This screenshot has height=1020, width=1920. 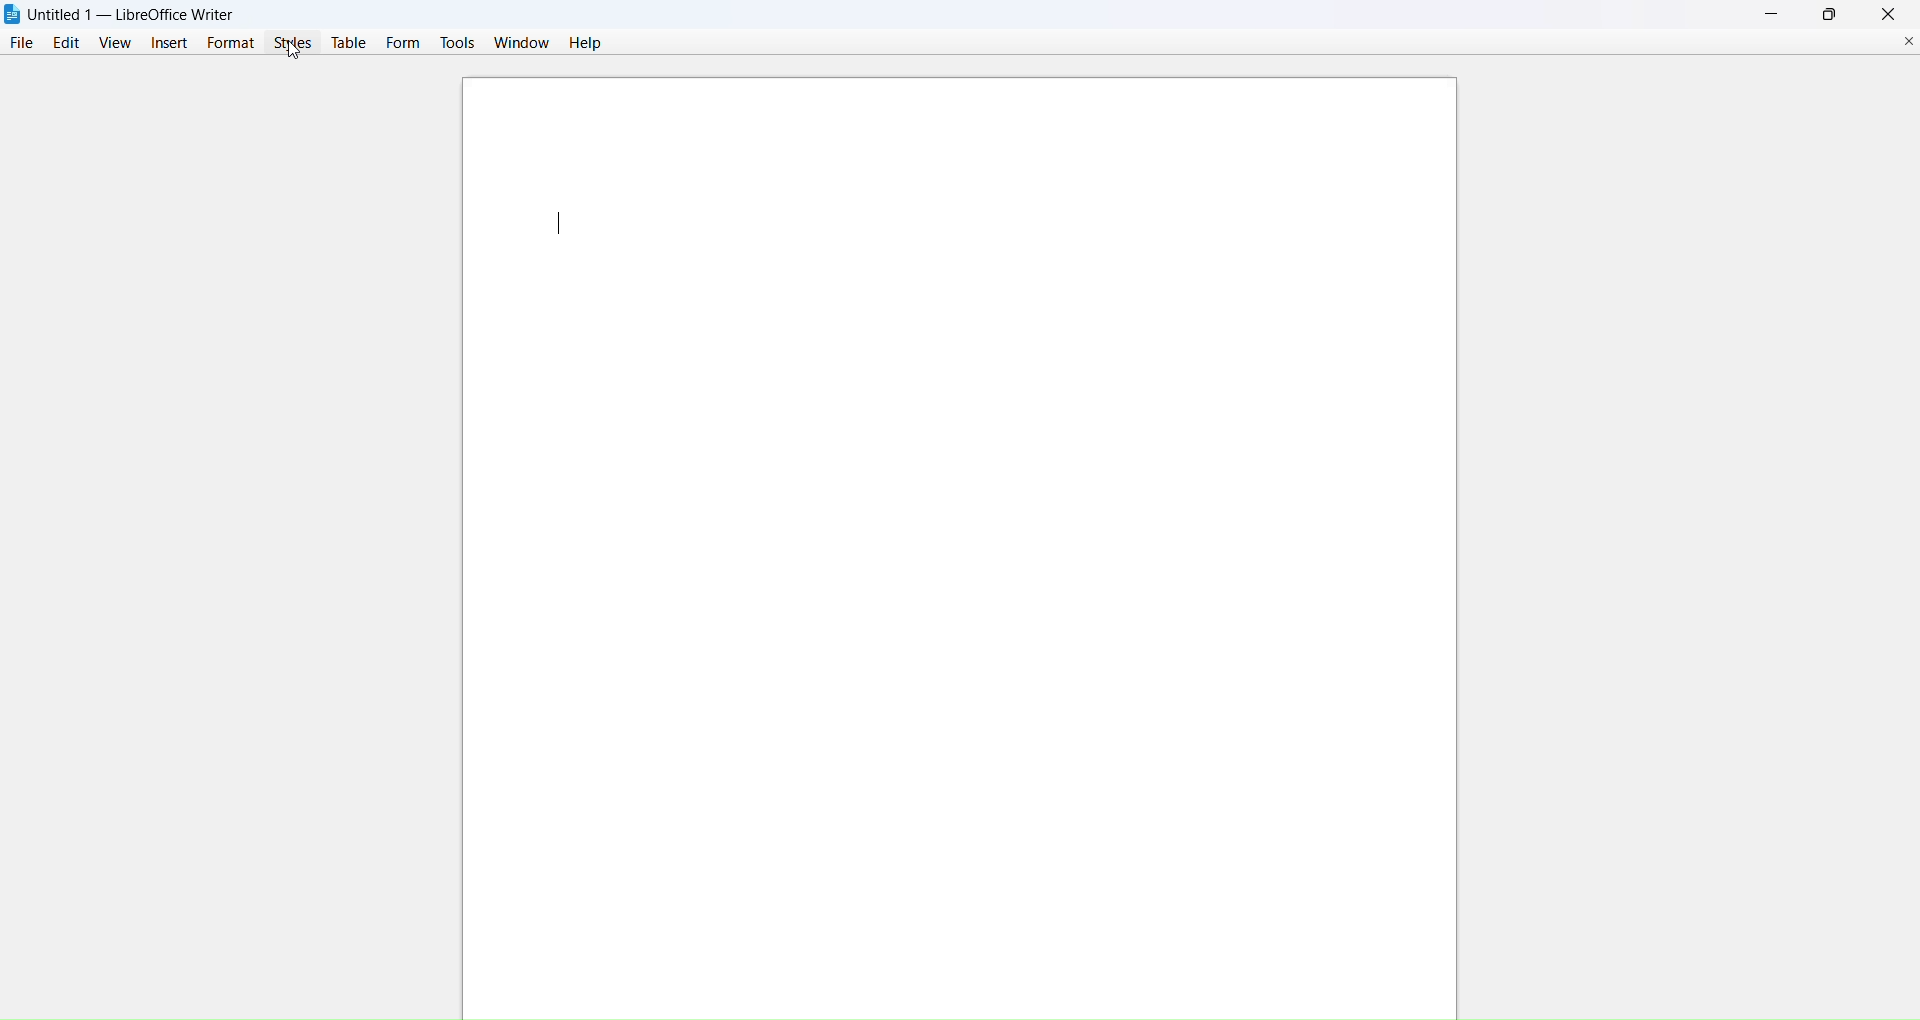 What do you see at coordinates (523, 43) in the screenshot?
I see `window` at bounding box center [523, 43].